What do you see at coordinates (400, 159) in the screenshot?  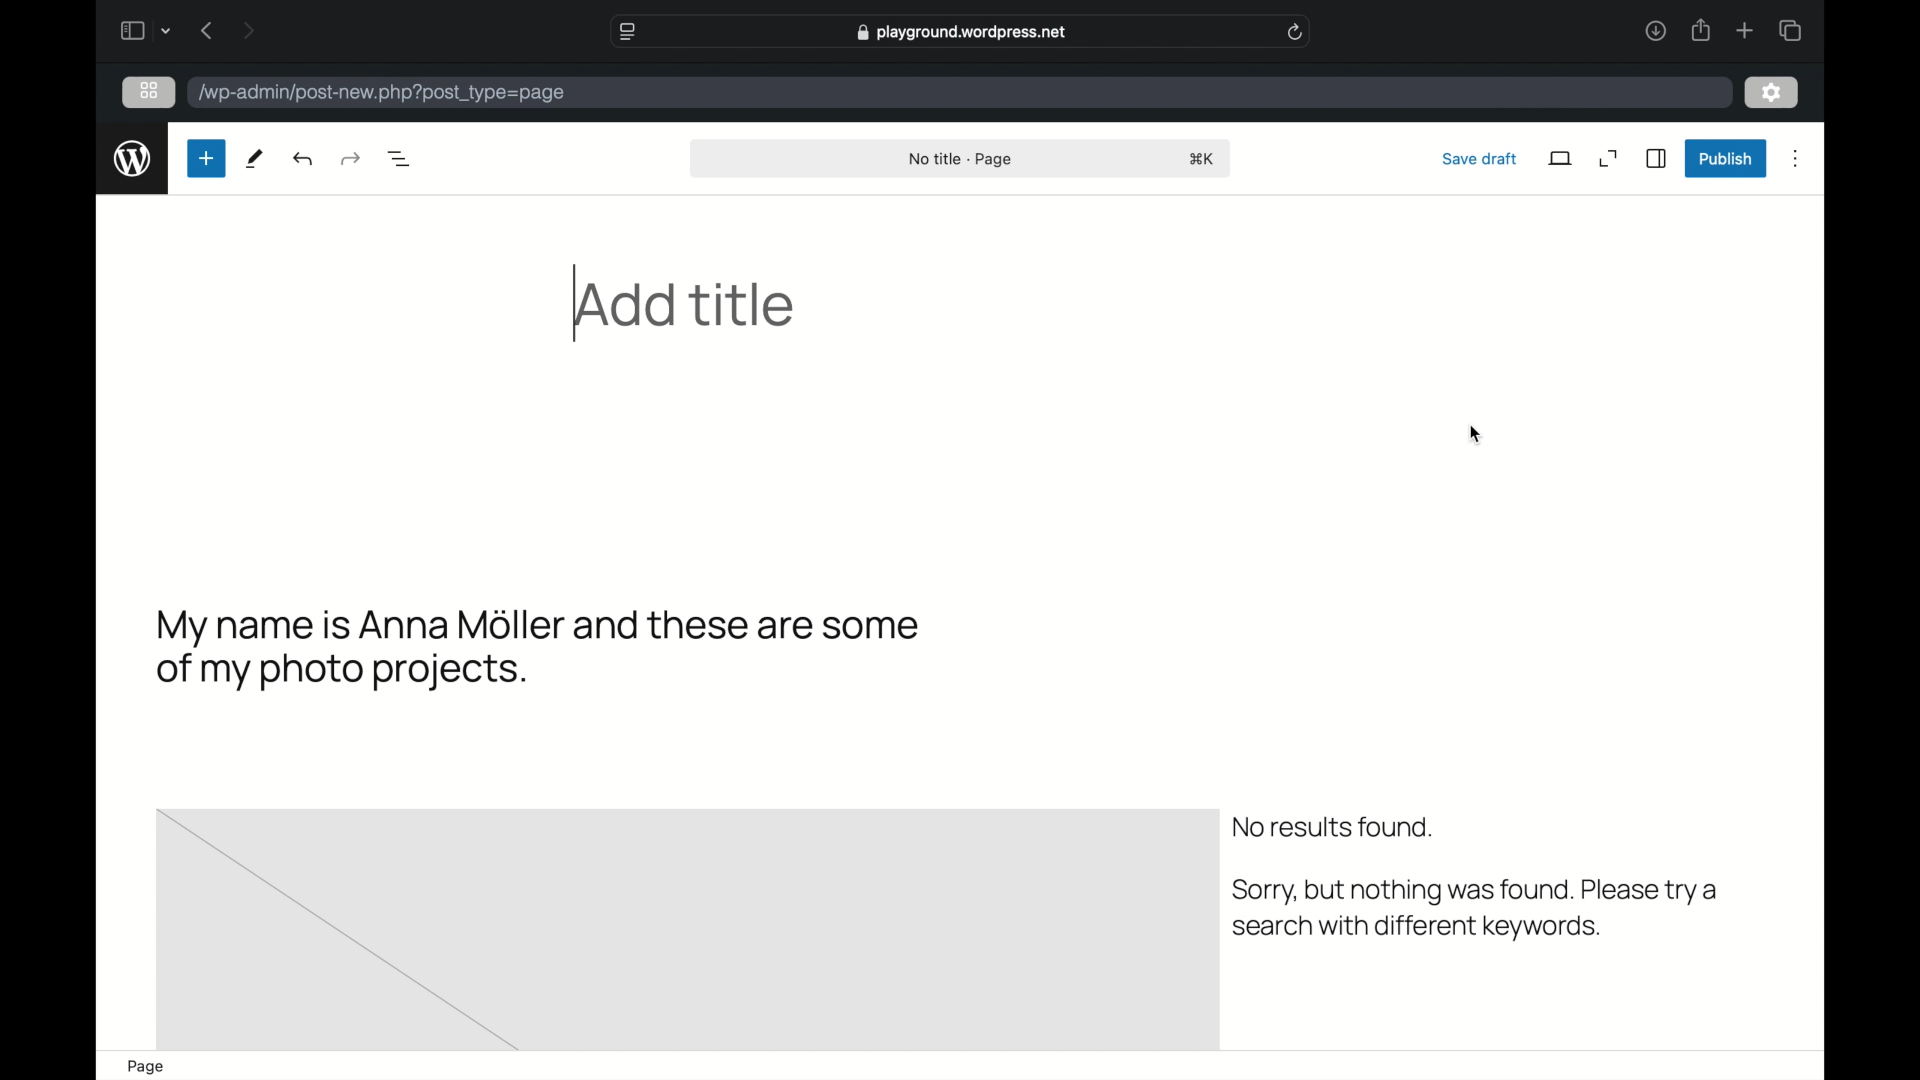 I see `document overview` at bounding box center [400, 159].